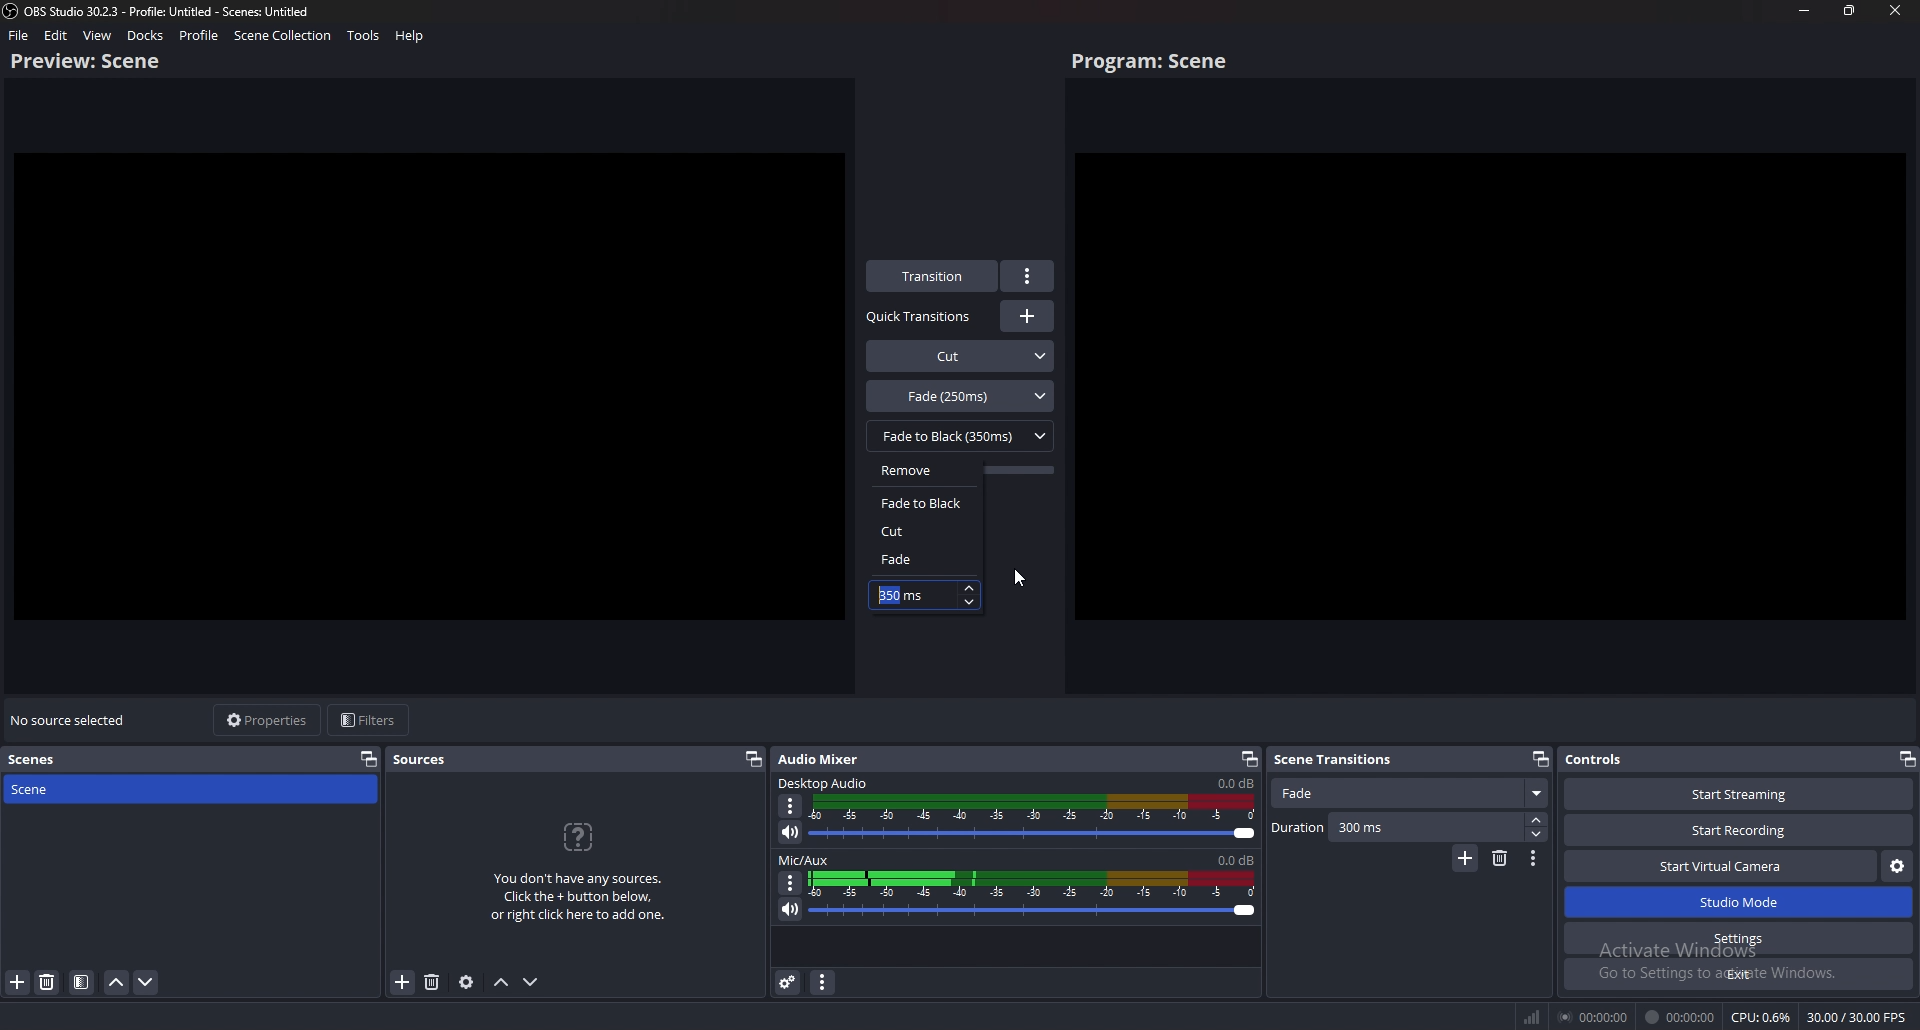  Describe the element at coordinates (502, 983) in the screenshot. I see `Move sources up` at that location.